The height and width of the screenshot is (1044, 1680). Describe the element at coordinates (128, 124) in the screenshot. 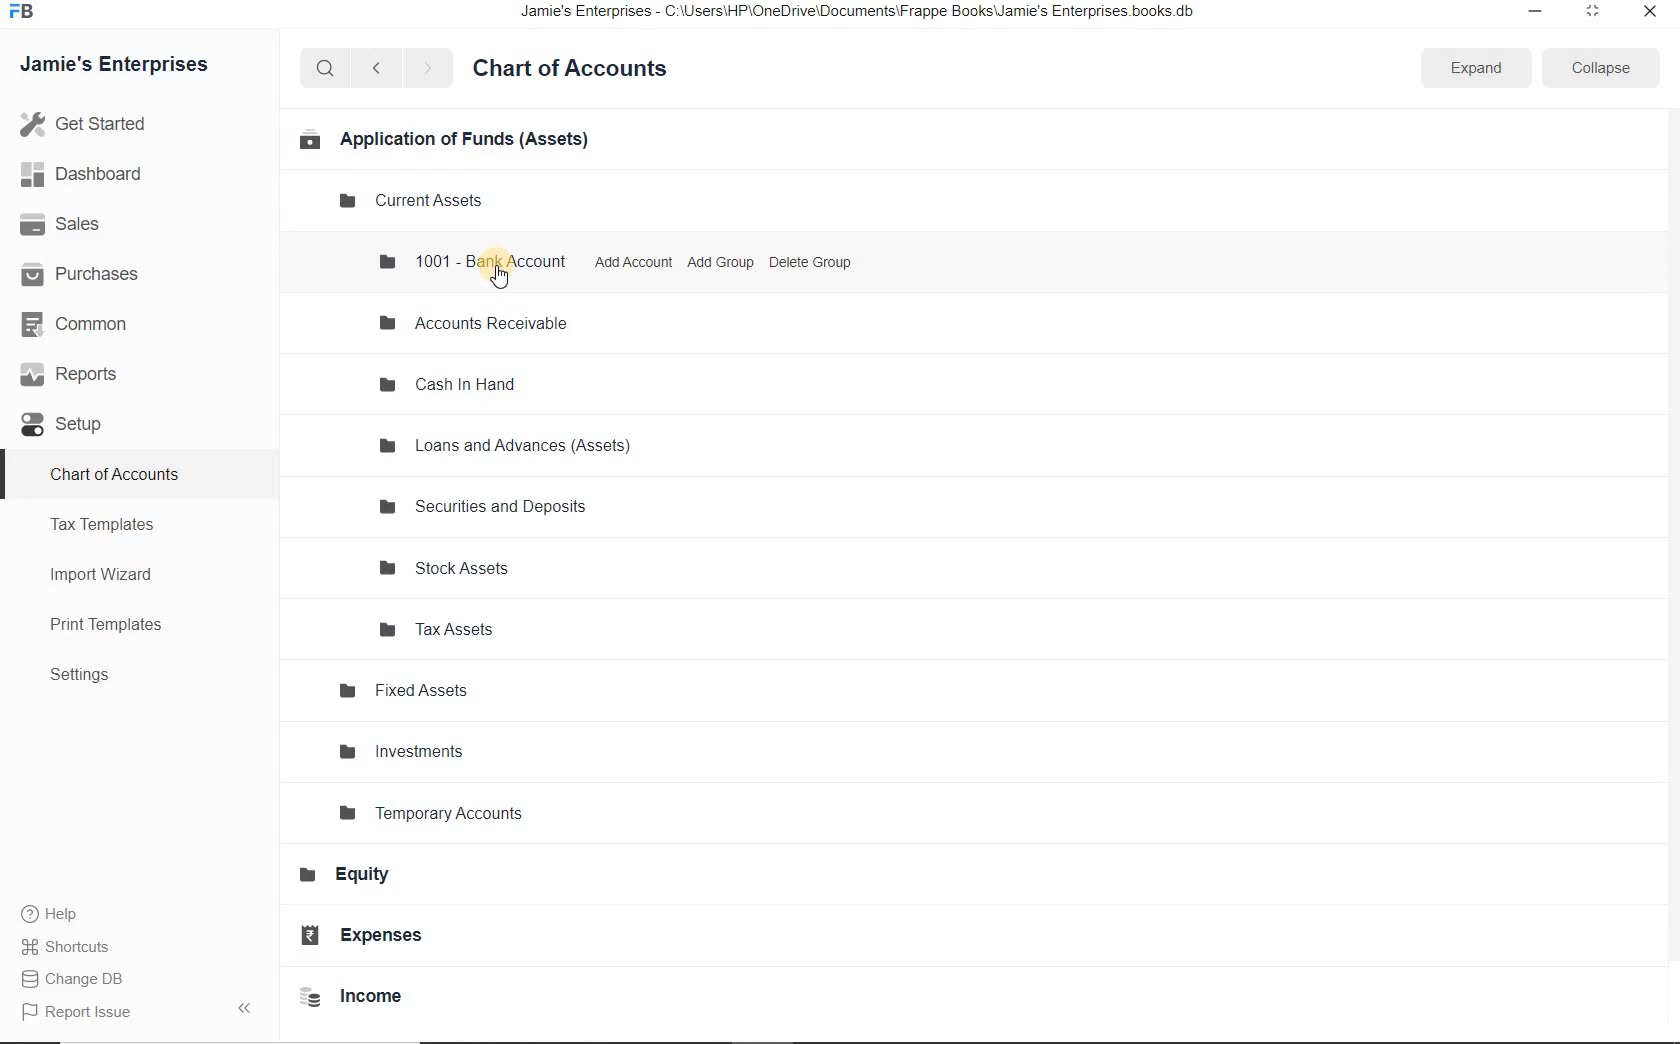

I see `Get Started` at that location.